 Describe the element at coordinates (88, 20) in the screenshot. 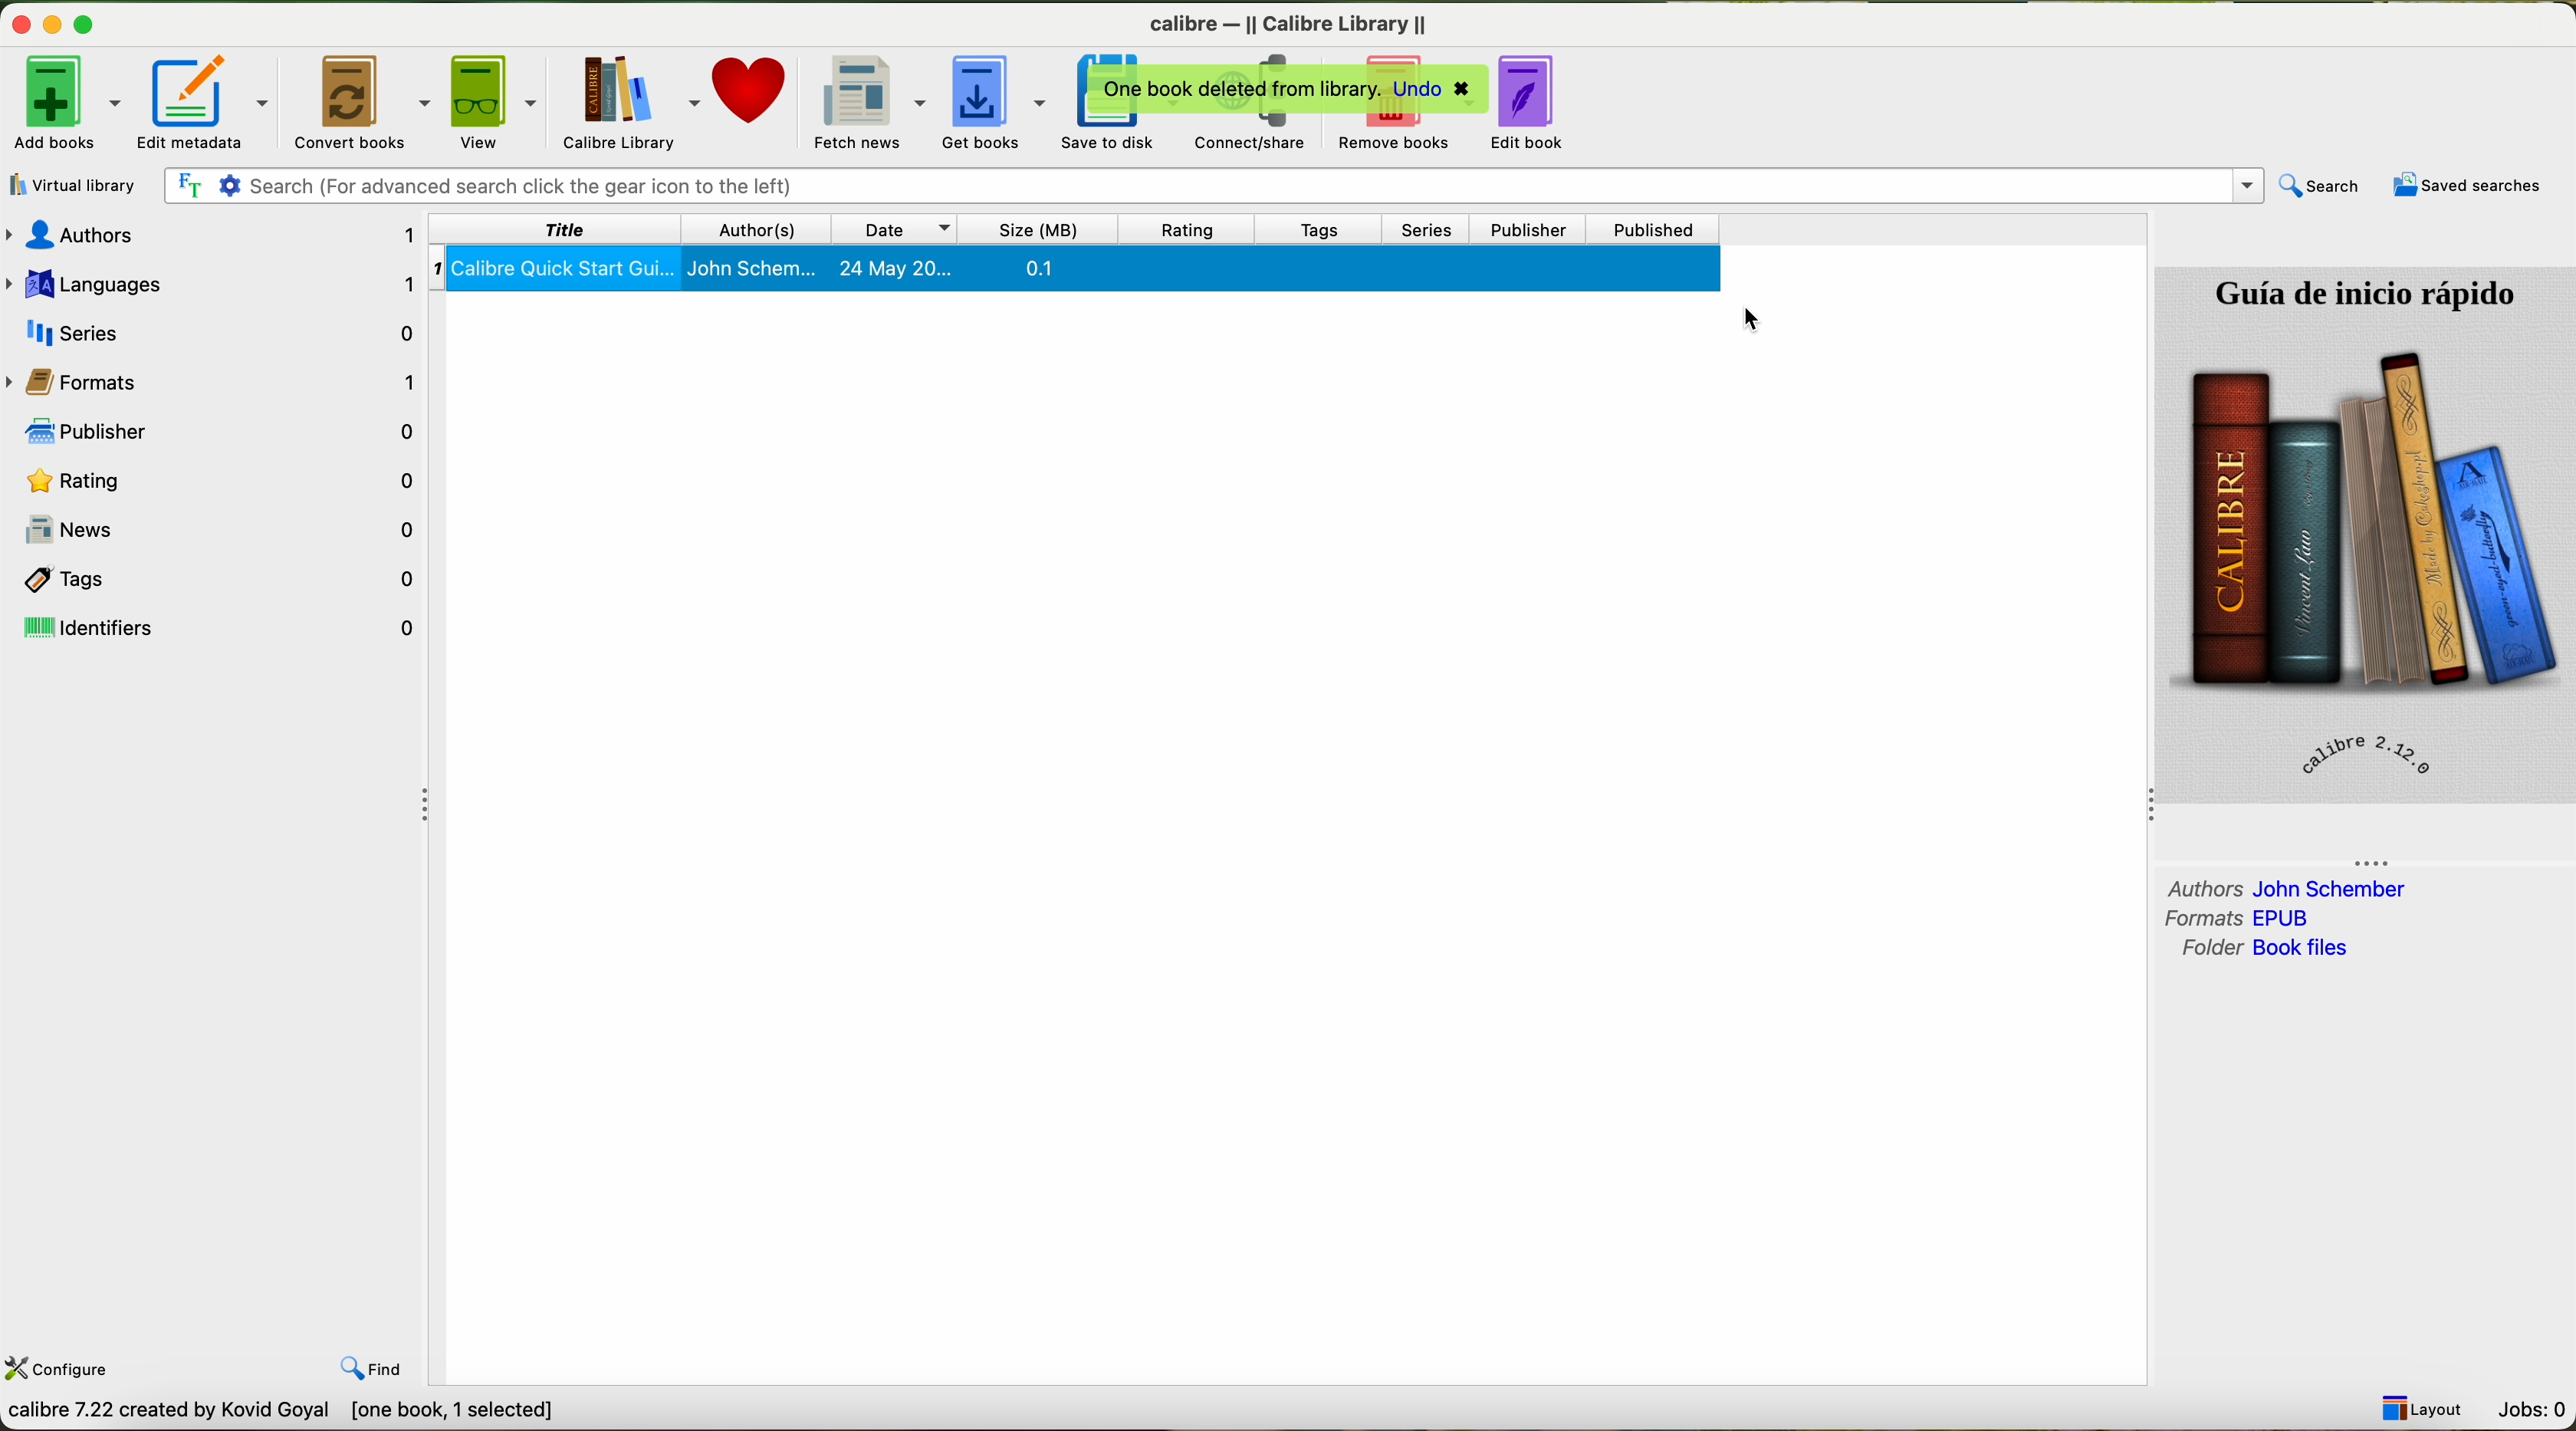

I see `maximize program` at that location.